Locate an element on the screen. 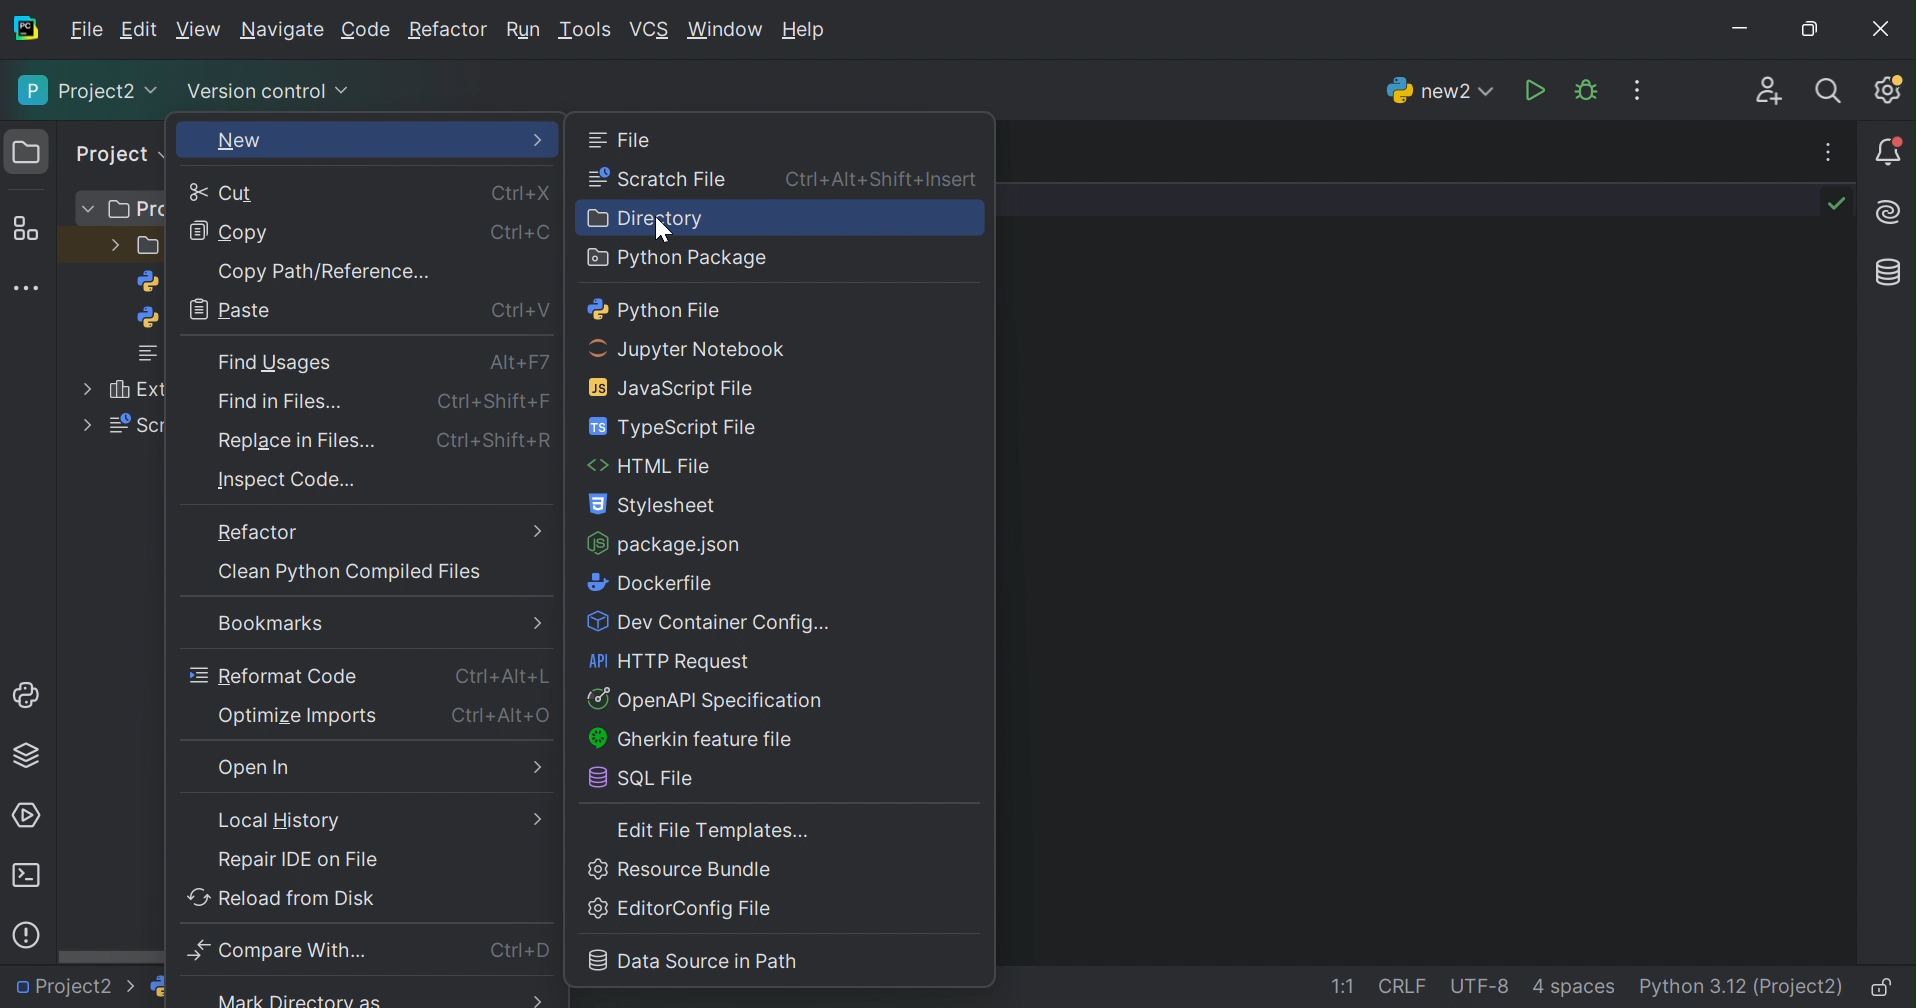 This screenshot has height=1008, width=1916. HTML file is located at coordinates (653, 466).